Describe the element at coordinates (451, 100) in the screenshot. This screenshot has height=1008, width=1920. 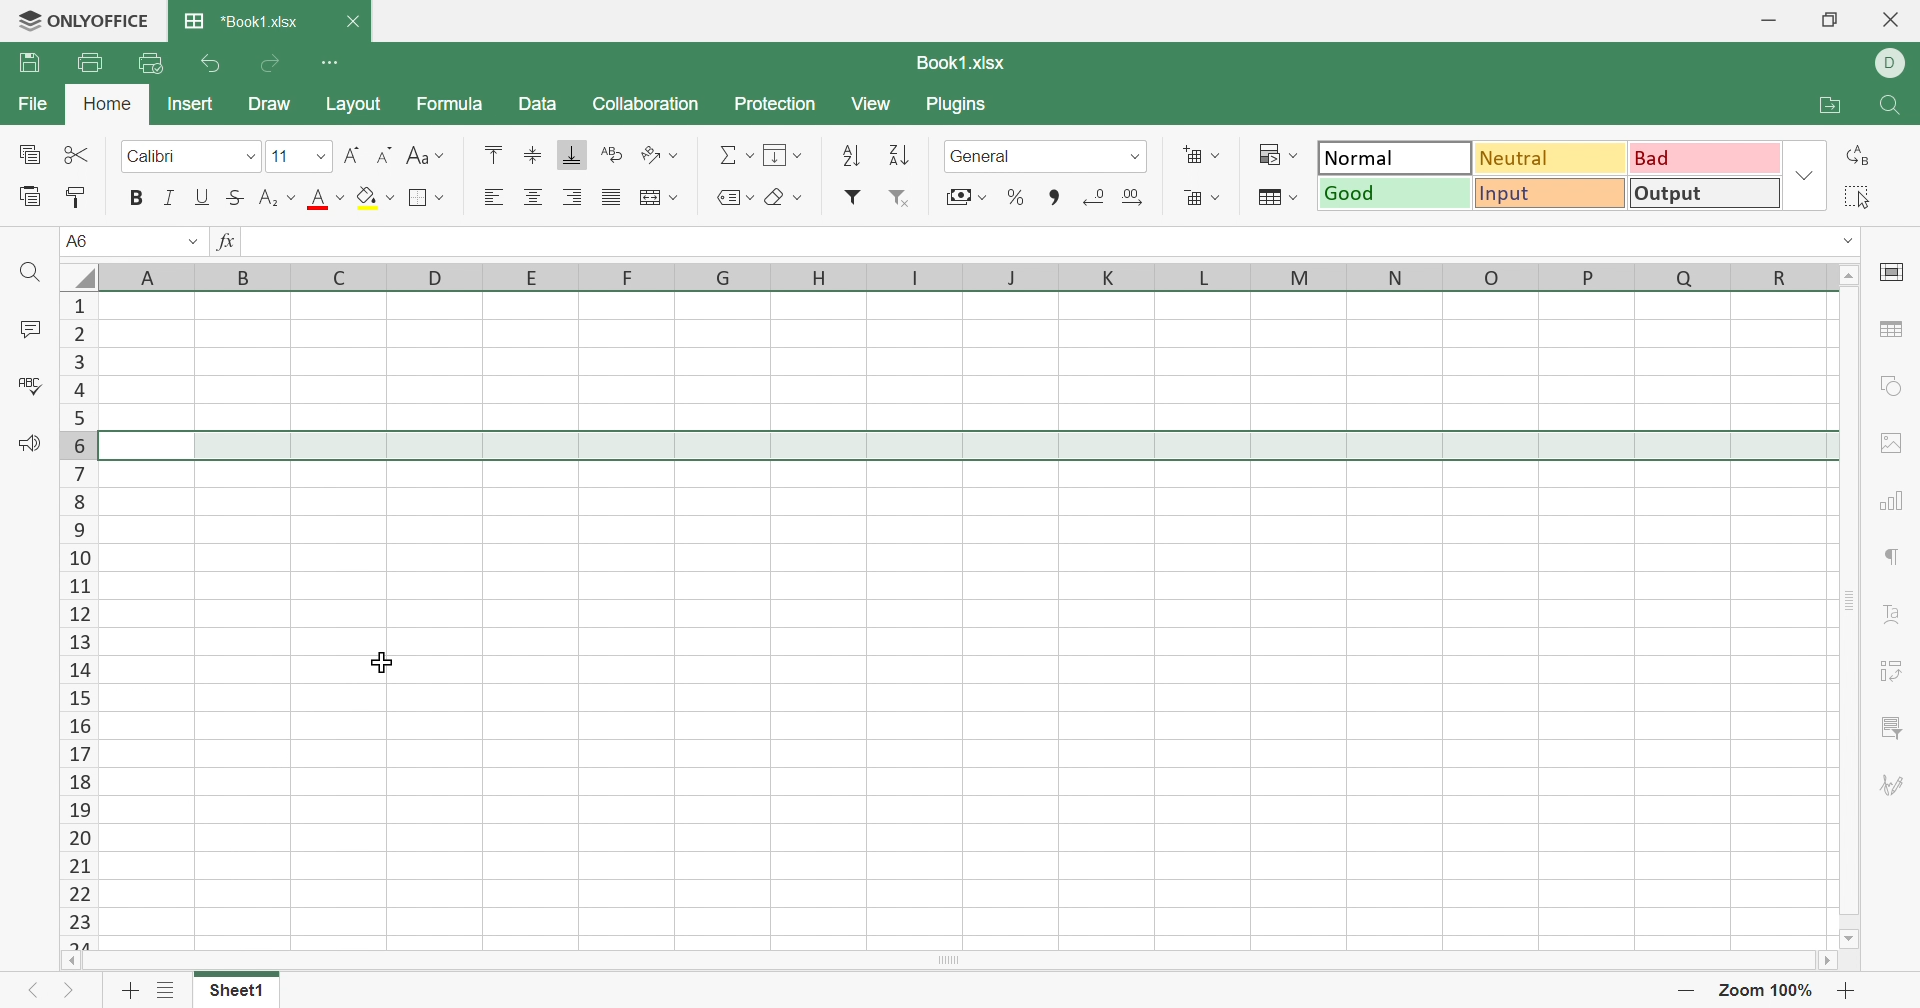
I see `Formula` at that location.